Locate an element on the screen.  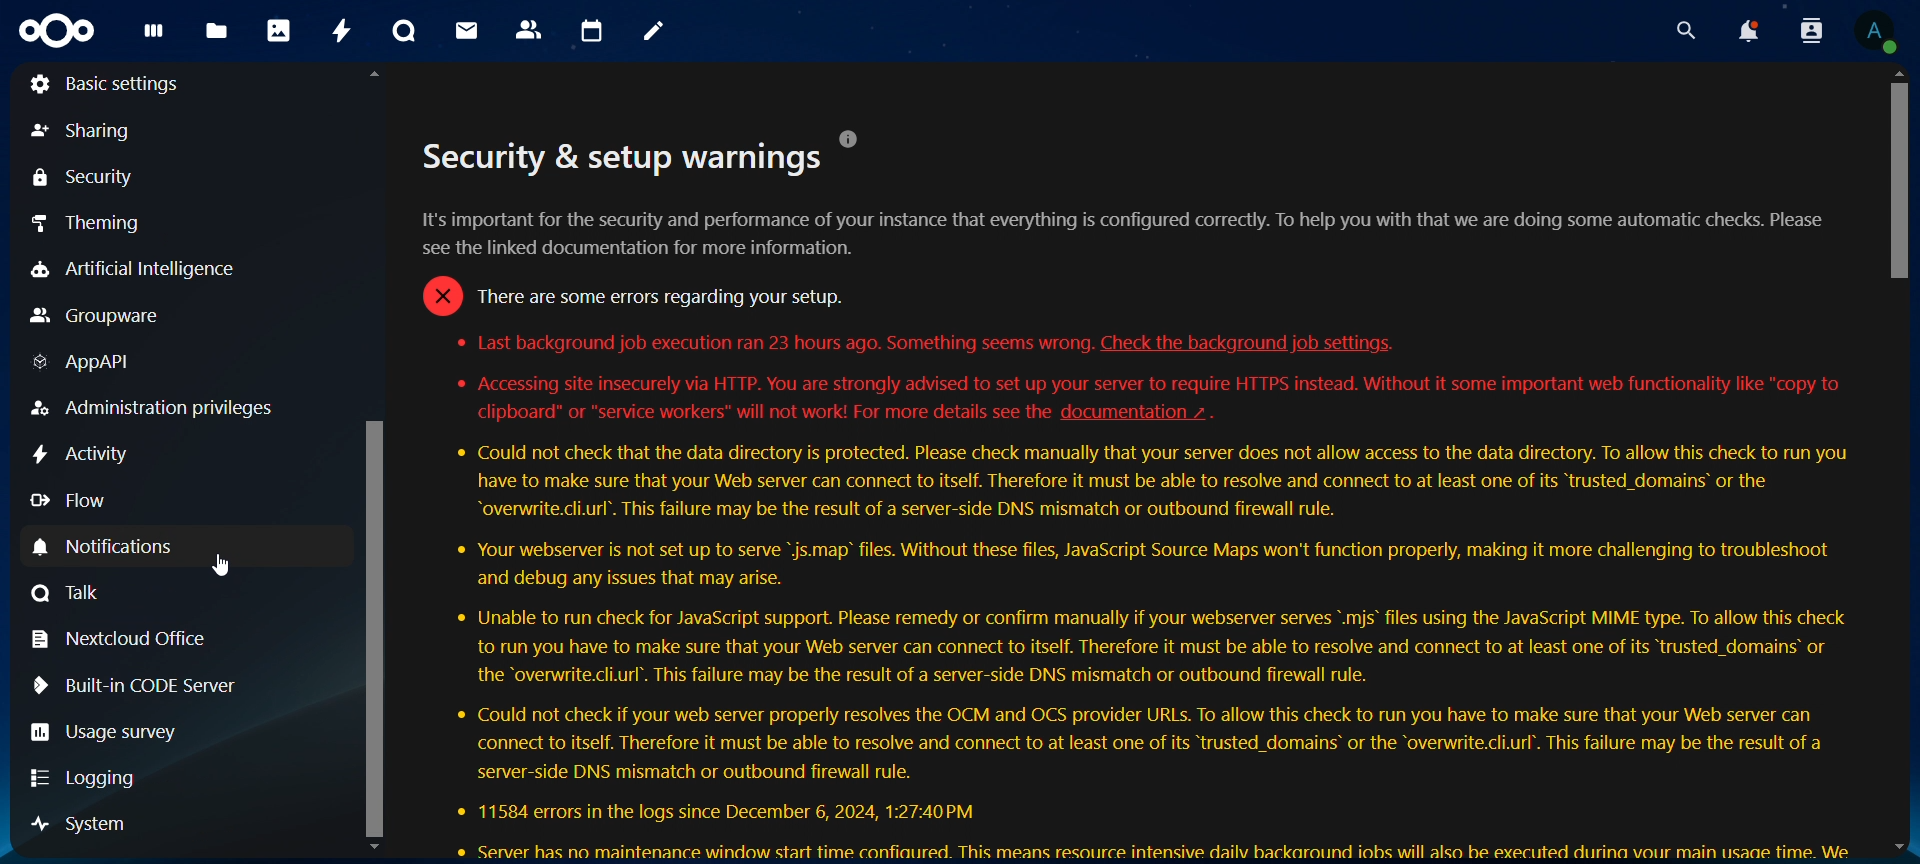
. . [J]Security & setup warningst's important for the security and performance of your instance that everything is configured correctly. To help you with that we are doing some automatic checks. Pleaseee the linked documentation for more information.= There are some errors regarding your setup.* Last background job execution ran 23 hours ago. Something seems wrong. Check the background job settings.* Accessing site insecurely via HTTP. You are strongly advised to set up your server to require HTTPS instead. Without it some important web functionality like "copy toclipboard" or “service workers" will not work! For more details see the documentation ~ .* Could not check that the data directory is protected. Please check manually that your server does not allow access to the data directory. To allow this check to run youhave to make sure that your Web server can connect to itself. Therefore it must be able to resolve and connect to at least one of its “trusted_domains’ or the“overwrite.cli.url’. This failure may be the result of a server-side DNS mismatch or outbound firewall rule.* Your webserver is not set up to serve "js.map’ files. Without these files, JavaScript Source Maps won't function properly, making it more challenging to troubleshootand debug any issues that may arise.* Unable to run check for JavaScript support. Please remedy or confirm manually if your webserver serves *.mis’ files using the JavaScript MIME type. To allow this checkto run you have to make sure that your Web server can connect to itself. Therefore it must be able to resolve and connect to at least one of its “trusted_domains’ orthe “overwrite.cli.url’. This failure may be the result of a server-side DNS mismatch or outbound firewall rule.* Could not check if your web server properly resolves the OCM and OCS provider URLs. To allow this check to run you have to make sure that your Web server canconnect to itself. Therefore it must be able to resolve and connect to at least one of its “trusted_domains’ or the “overwrite.cli.url’. This failure may be the result of aserver-side DNS mismatch or outbound firewall rule.* 11584 errors in the logs since December 6, 2024, 1:27:40 PM® Server has no maintenance window start time confiaured. This means resource intensive dailv backaround iobs will also be executed durina vour main usaae time. We is located at coordinates (1135, 494).